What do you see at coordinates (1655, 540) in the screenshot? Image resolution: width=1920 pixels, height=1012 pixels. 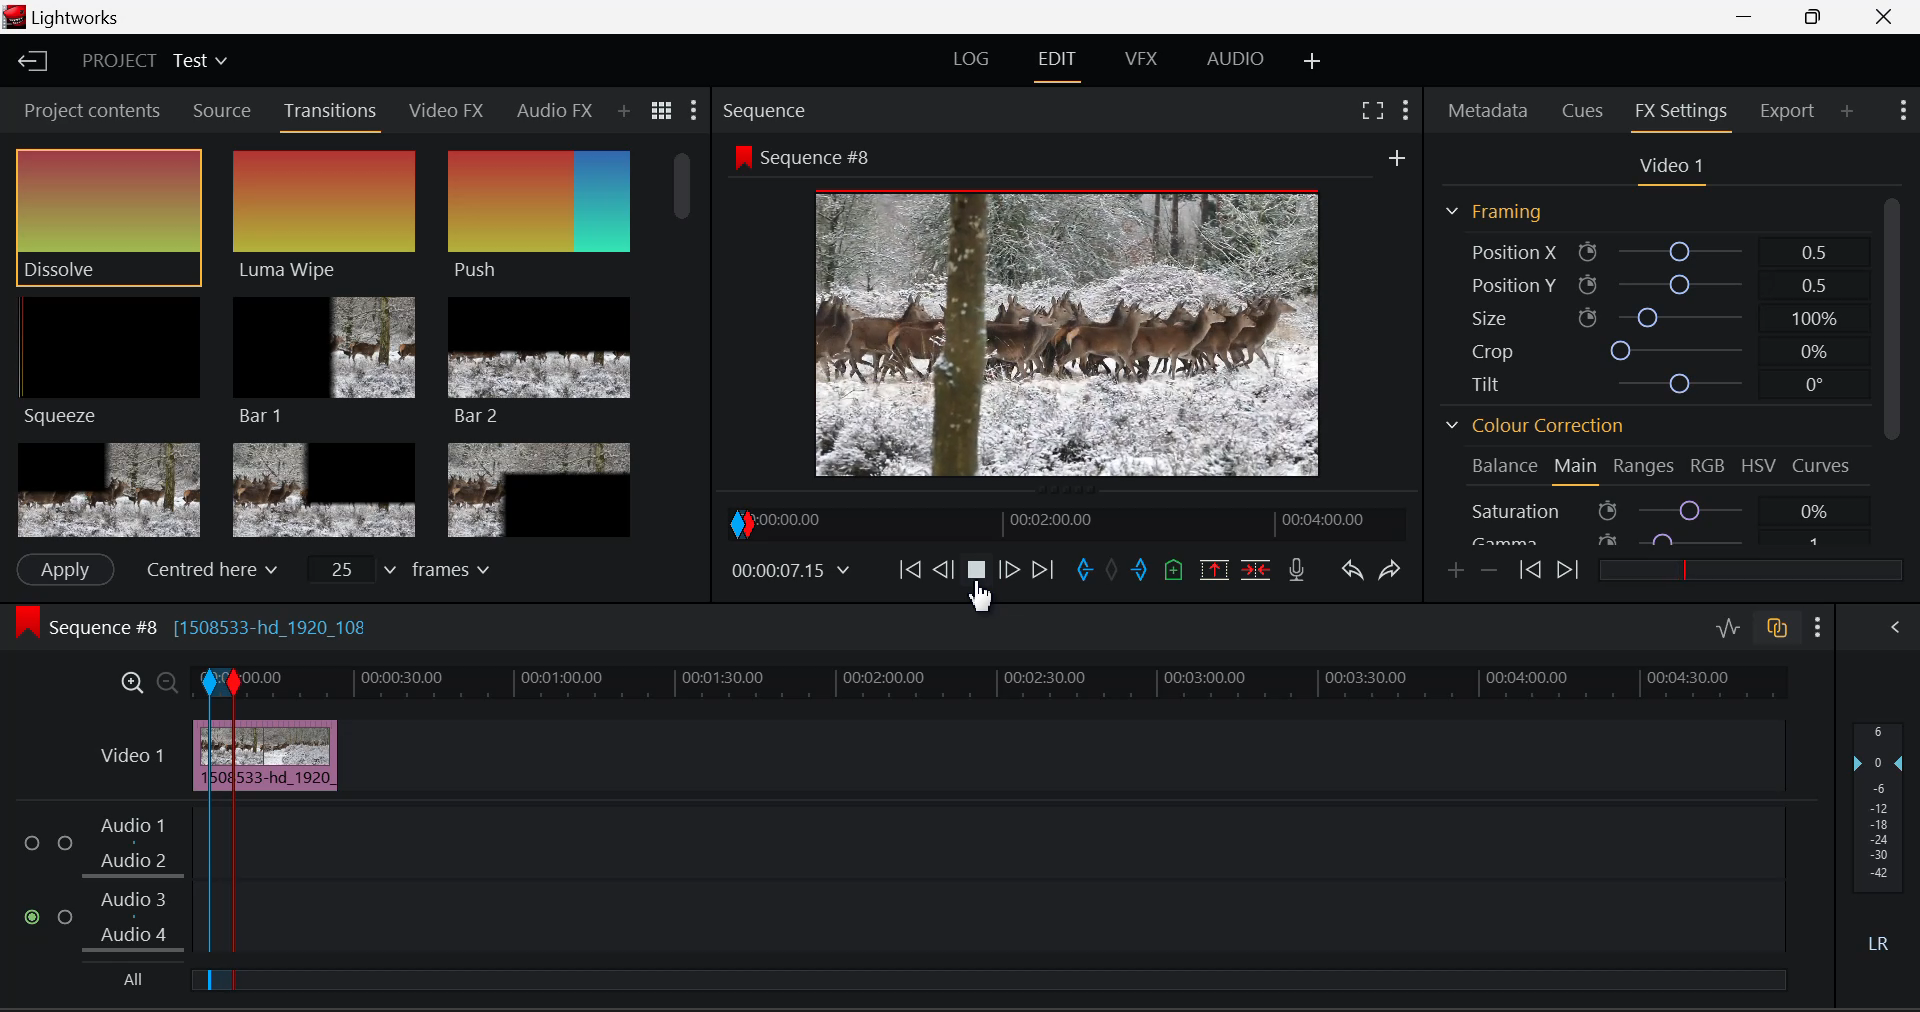 I see `Gamma` at bounding box center [1655, 540].